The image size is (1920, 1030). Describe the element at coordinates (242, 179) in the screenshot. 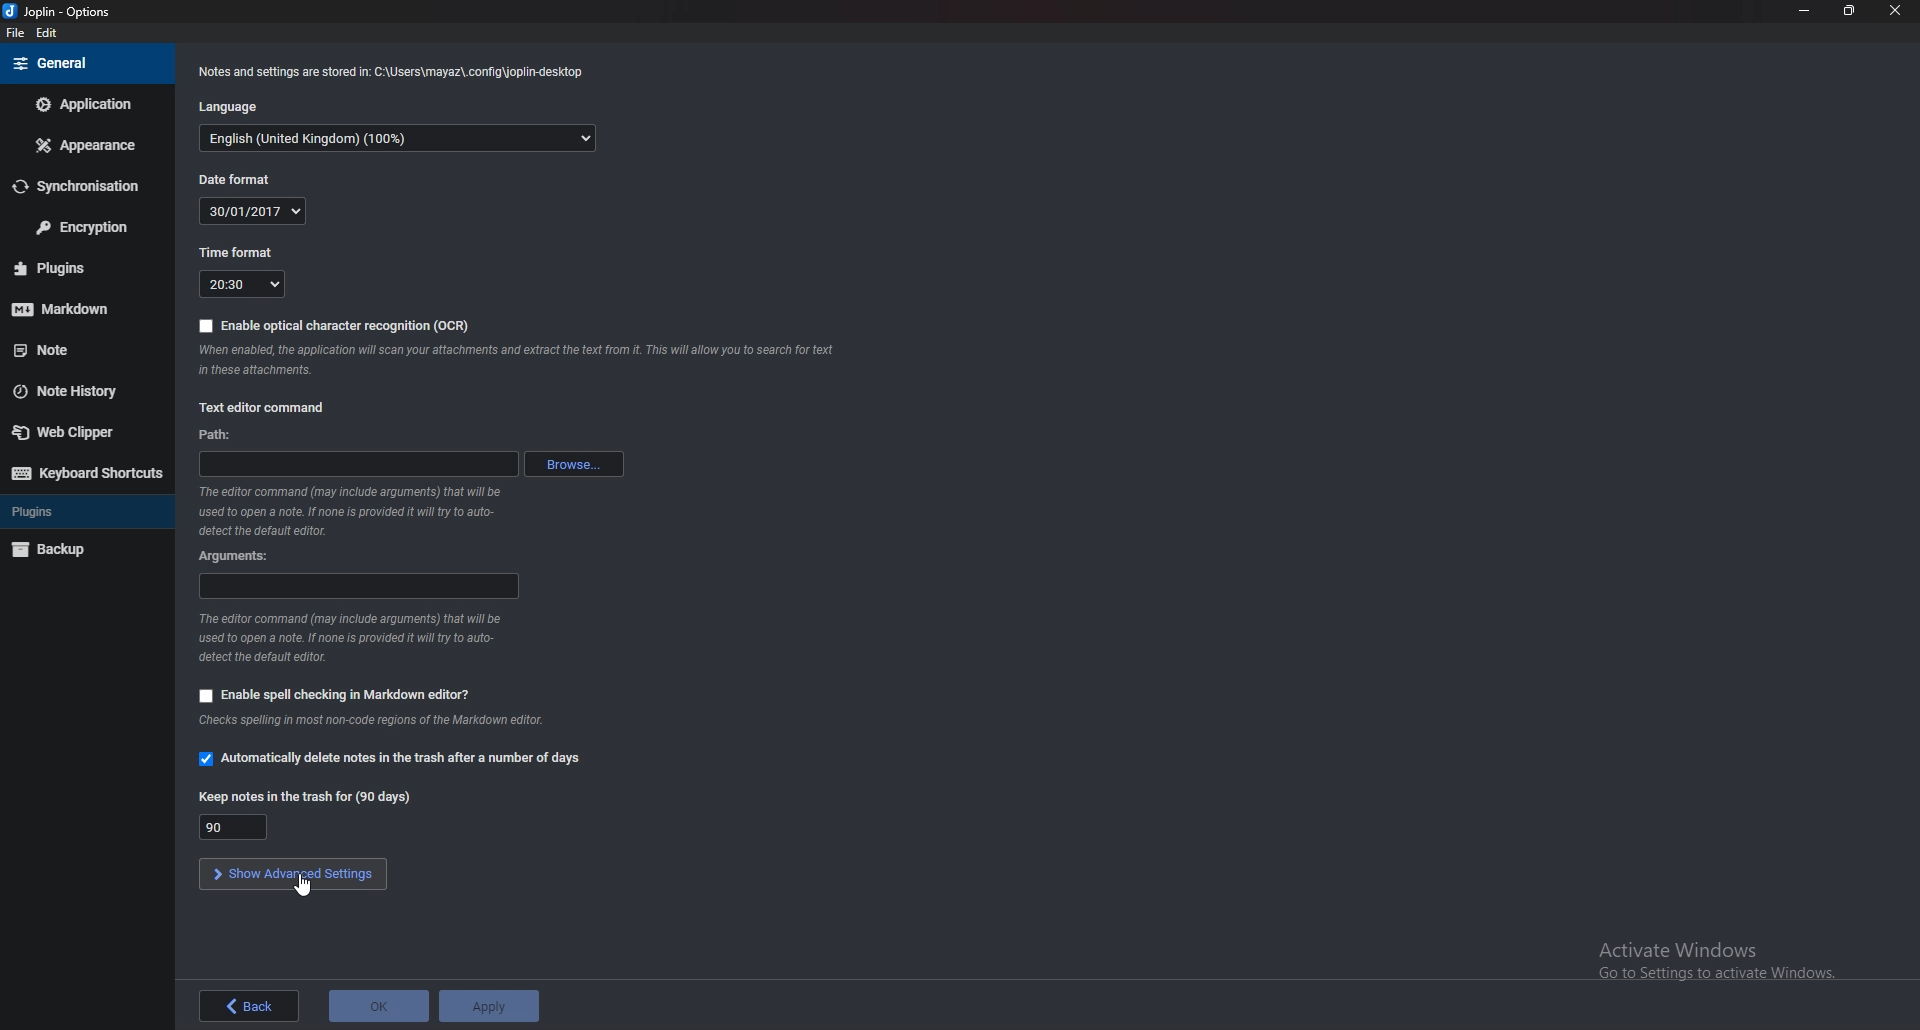

I see `Date format` at that location.